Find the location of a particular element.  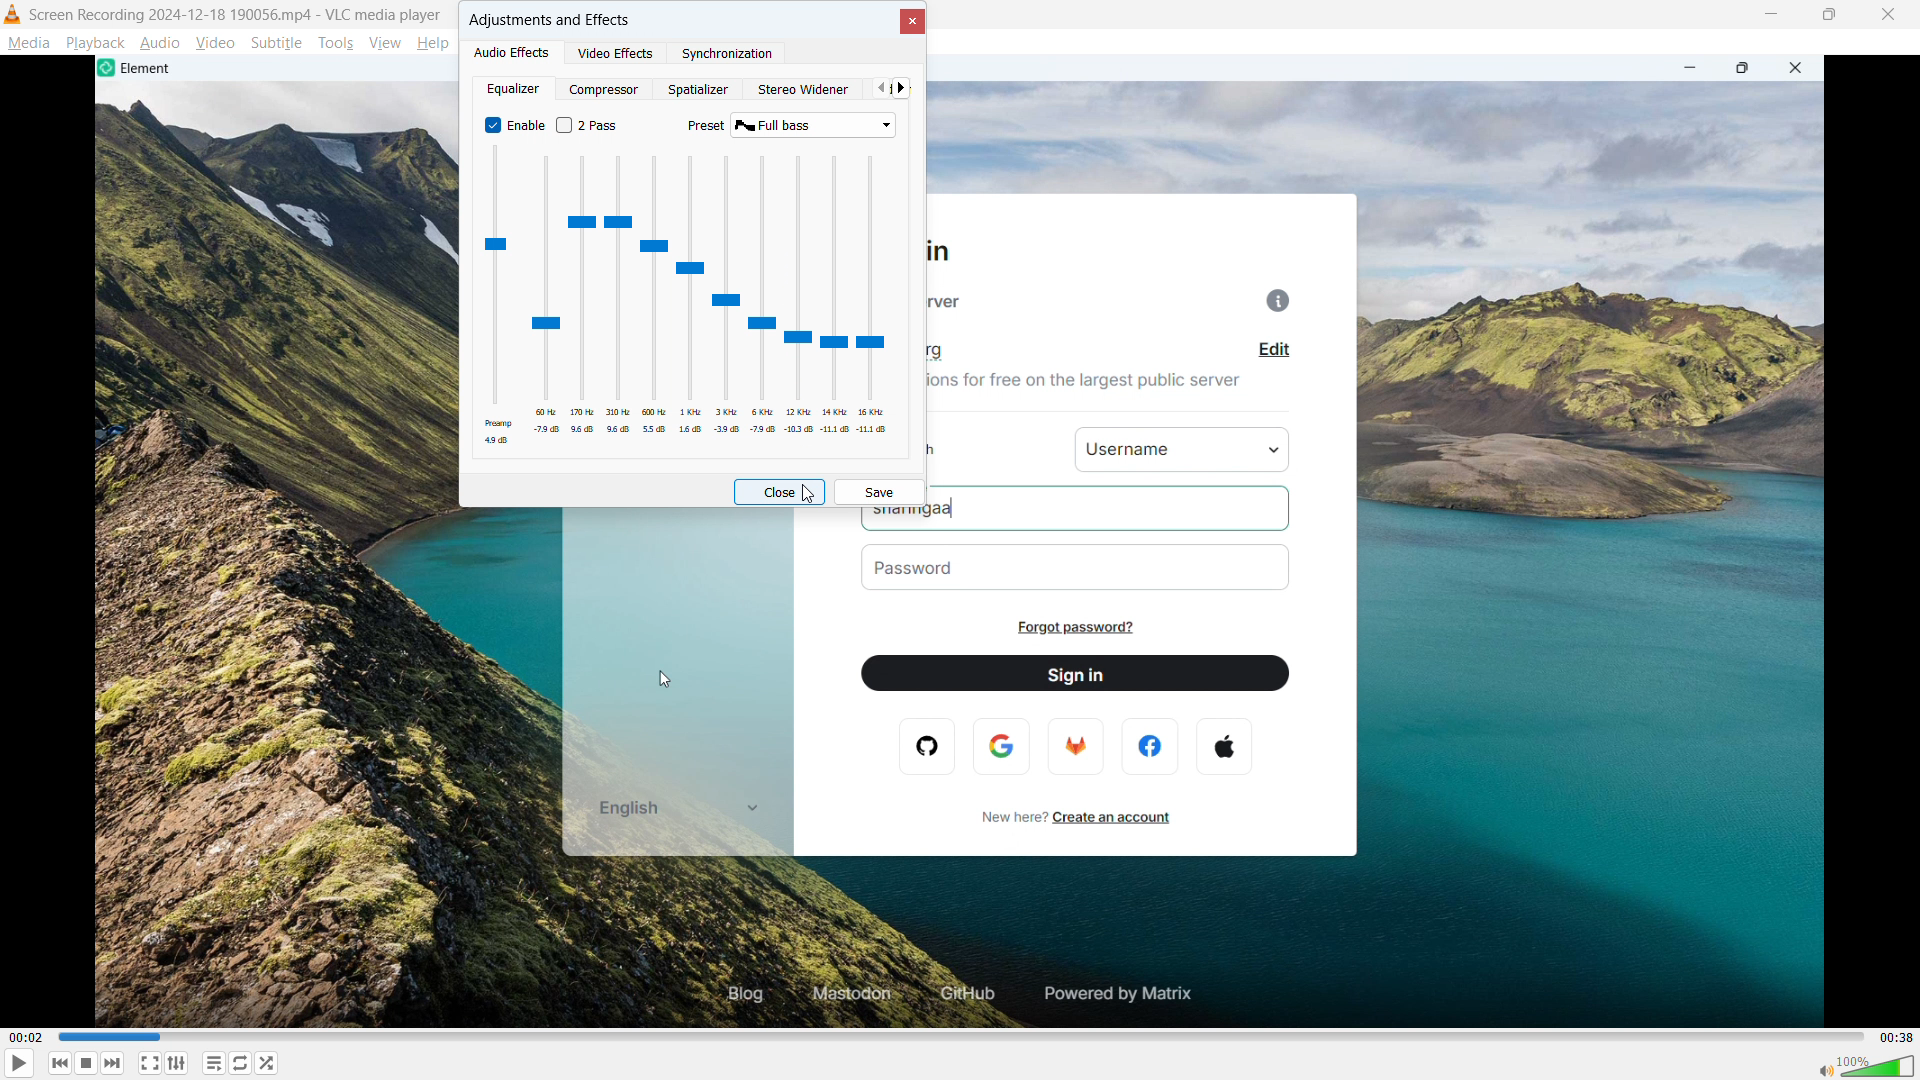

save is located at coordinates (882, 494).